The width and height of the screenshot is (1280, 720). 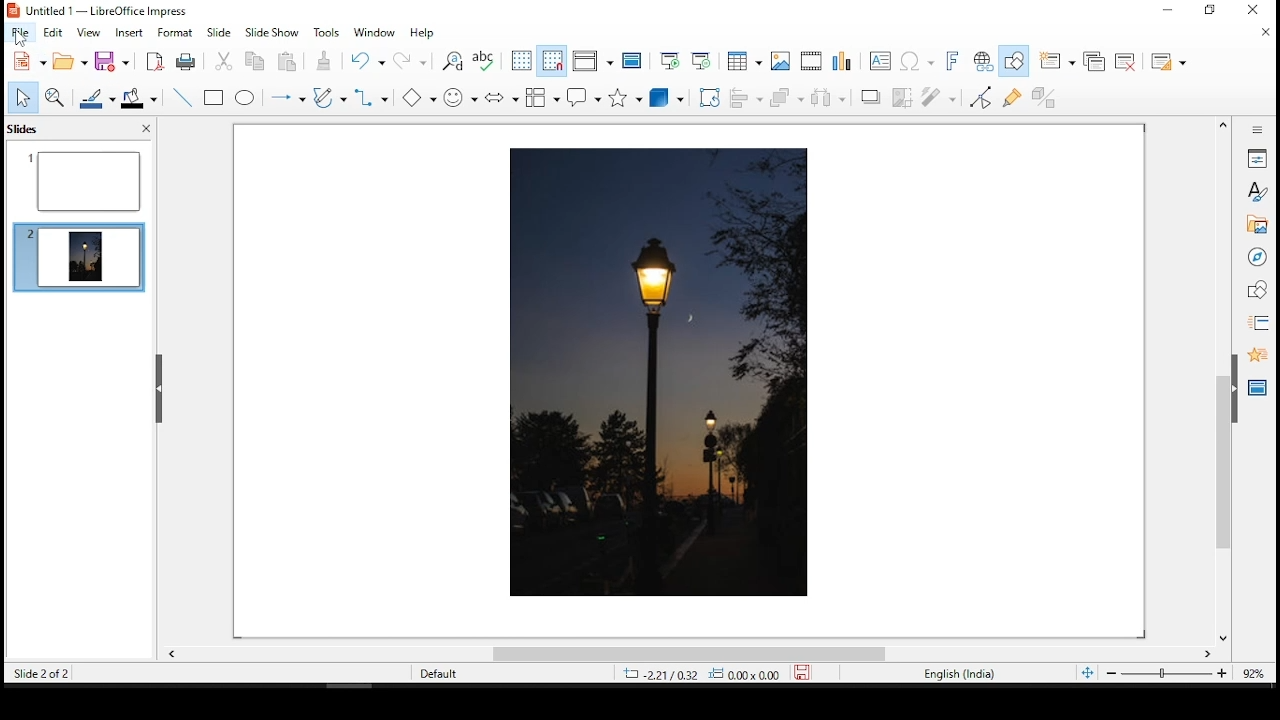 I want to click on curves and polygons, so click(x=327, y=97).